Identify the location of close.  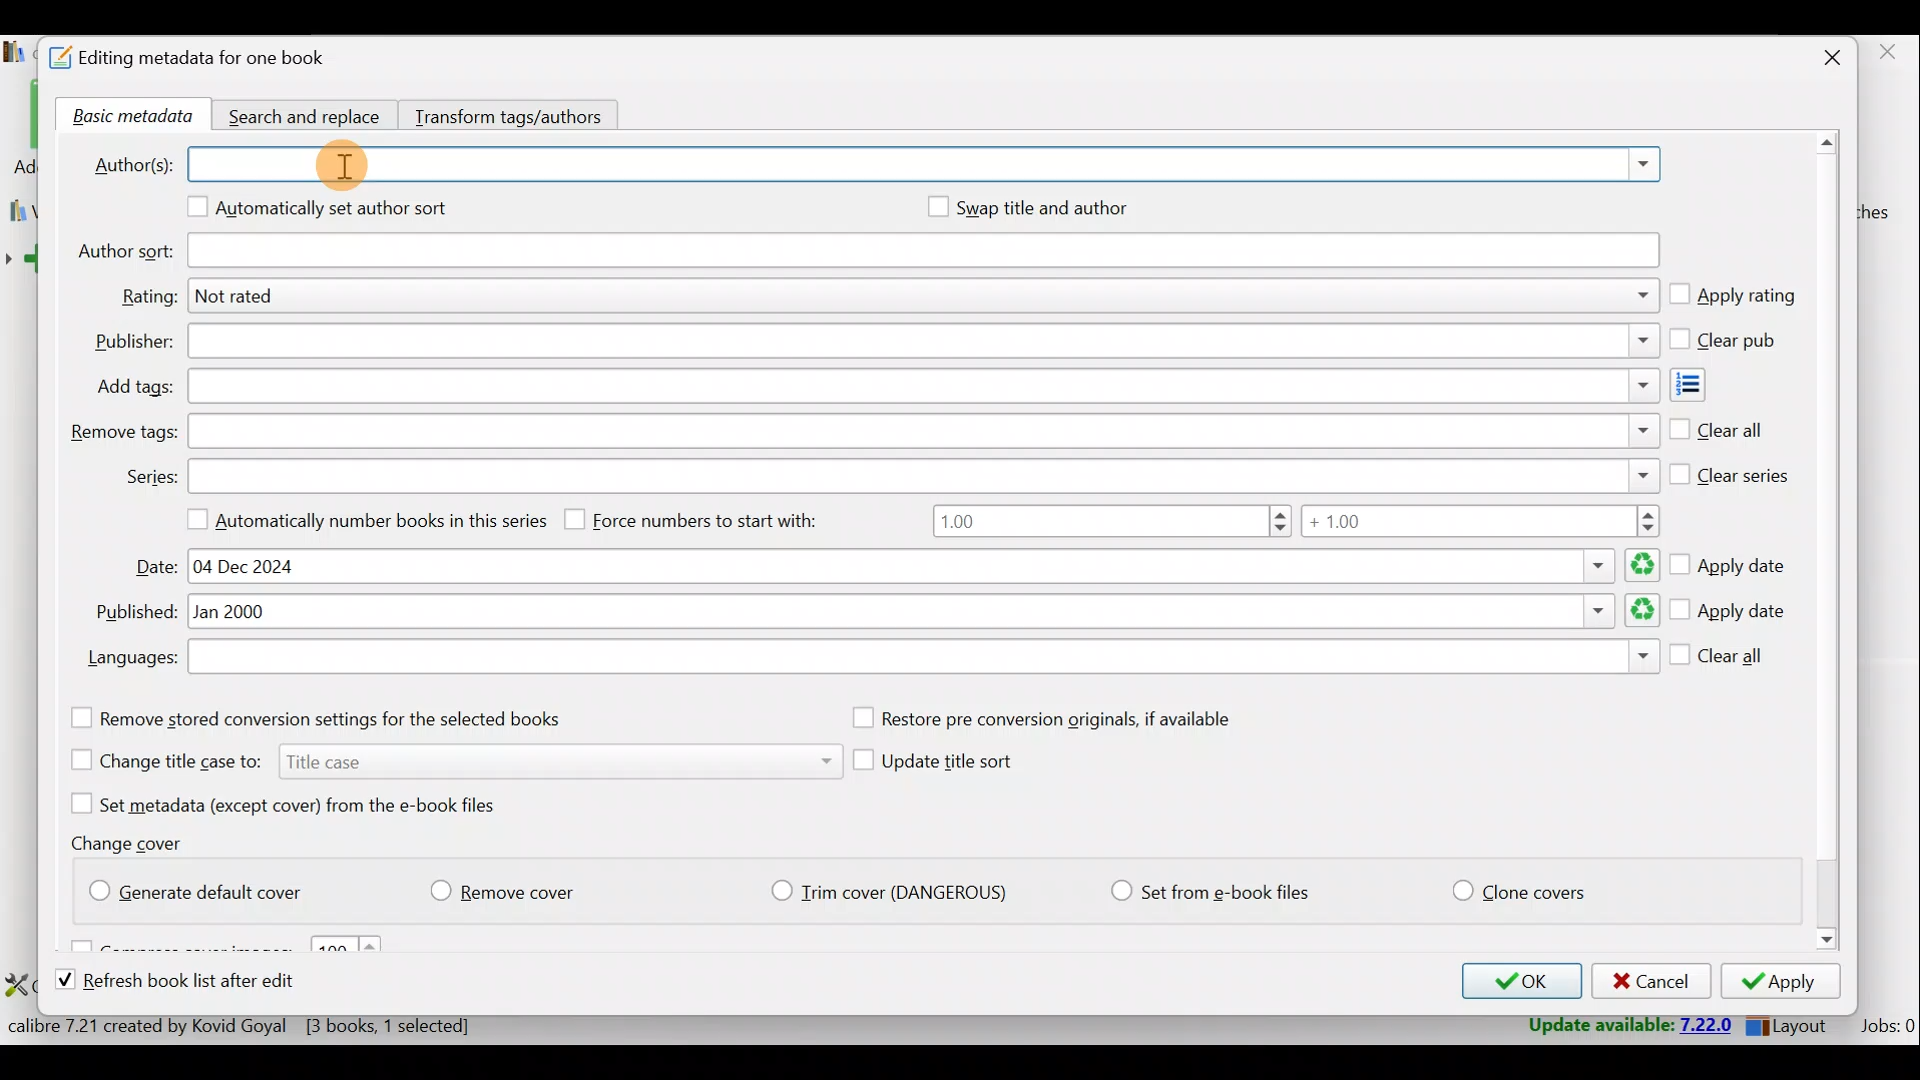
(1891, 54).